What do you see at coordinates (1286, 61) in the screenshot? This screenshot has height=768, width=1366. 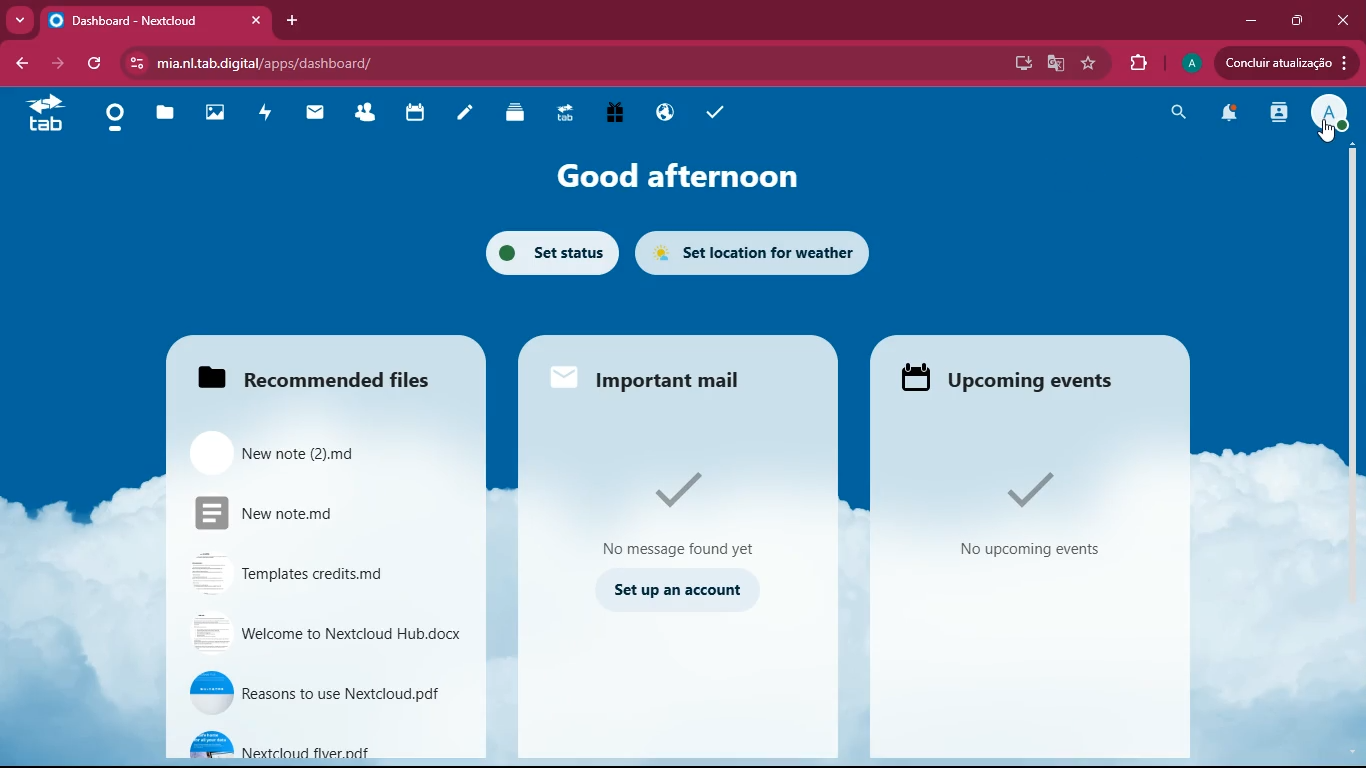 I see `Concluir atualizacao` at bounding box center [1286, 61].